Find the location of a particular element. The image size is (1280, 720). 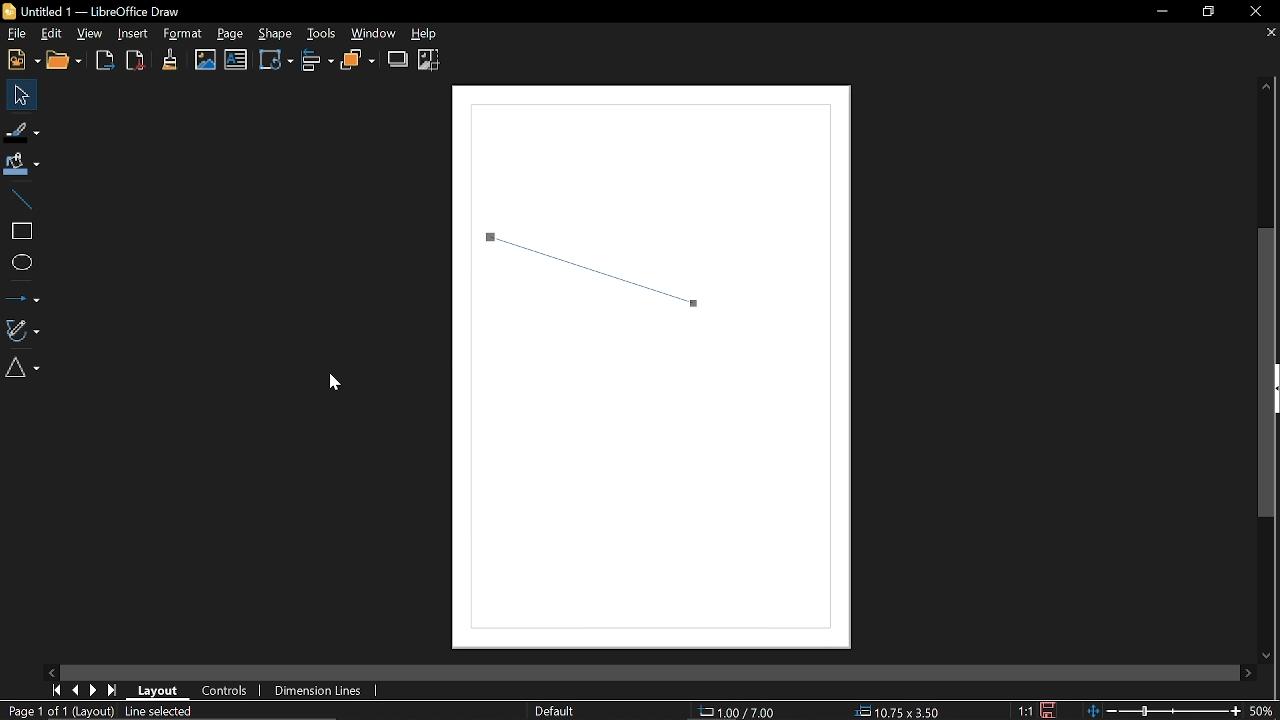

Vertical scrollbar is located at coordinates (1270, 372).